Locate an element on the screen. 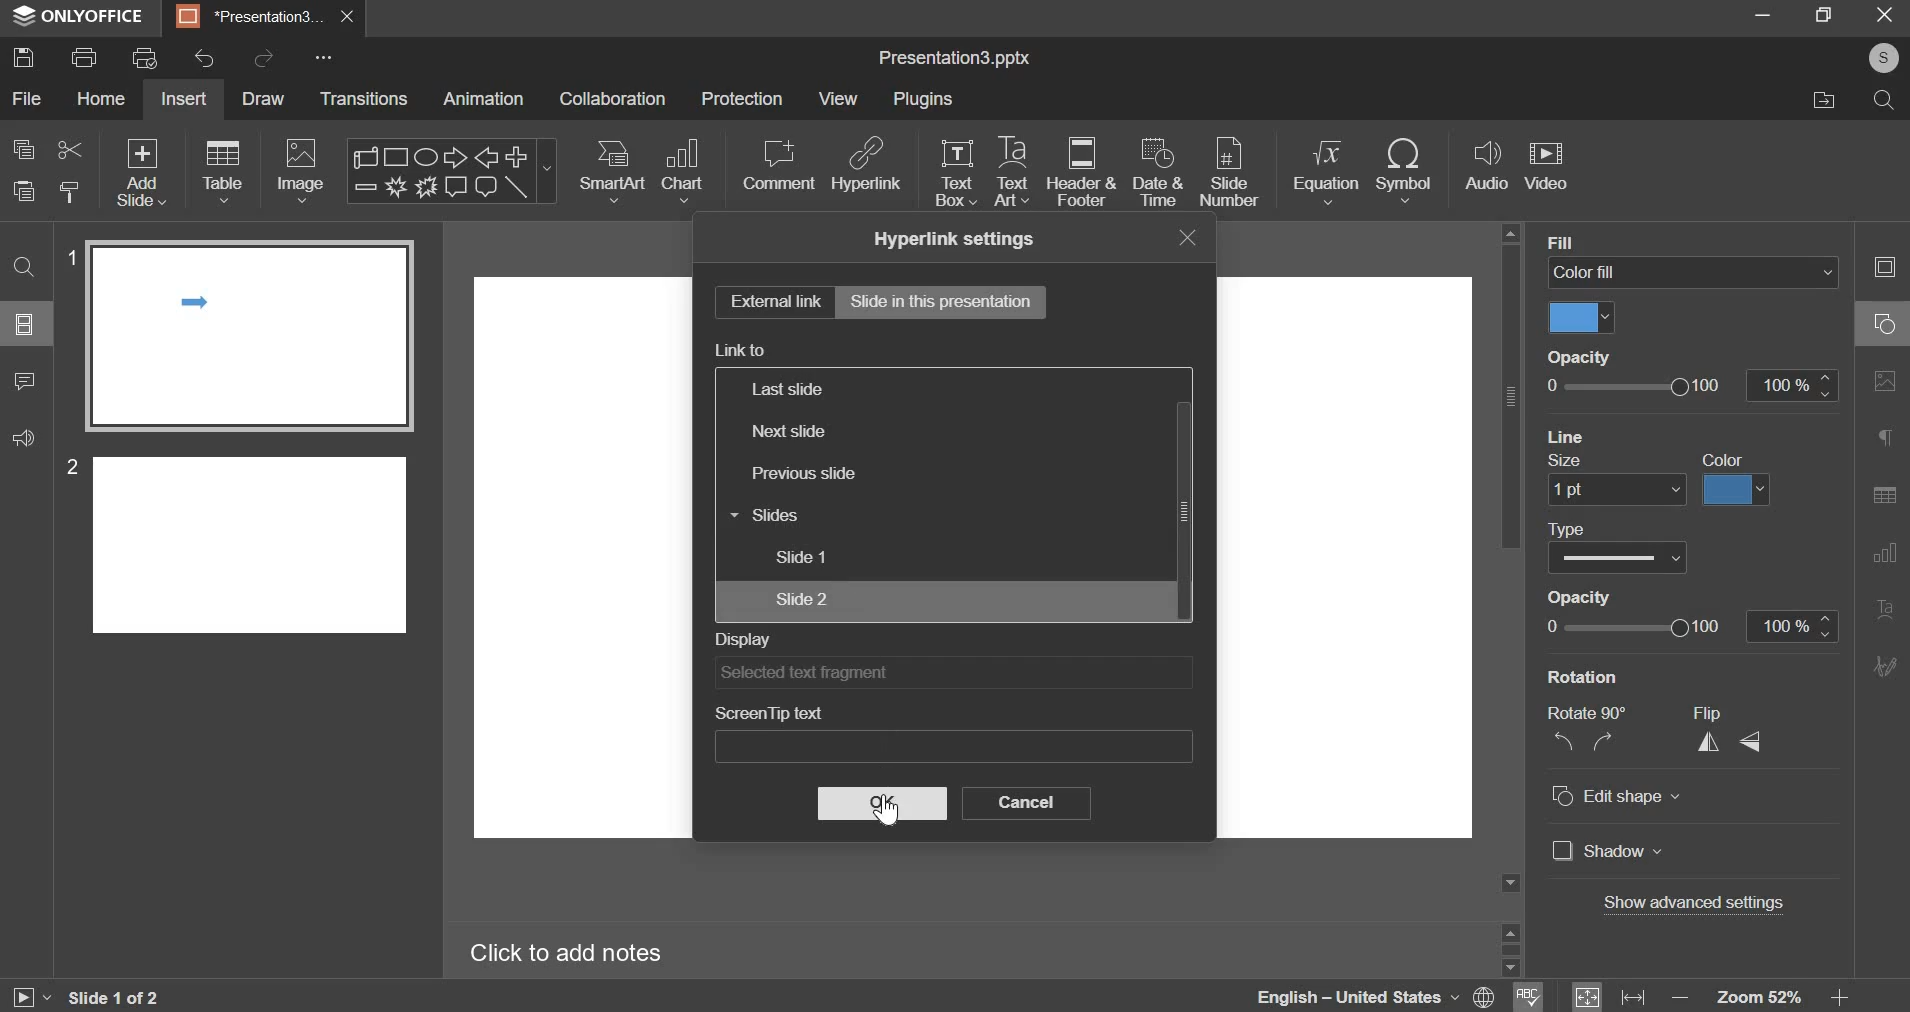  plus is located at coordinates (517, 155).